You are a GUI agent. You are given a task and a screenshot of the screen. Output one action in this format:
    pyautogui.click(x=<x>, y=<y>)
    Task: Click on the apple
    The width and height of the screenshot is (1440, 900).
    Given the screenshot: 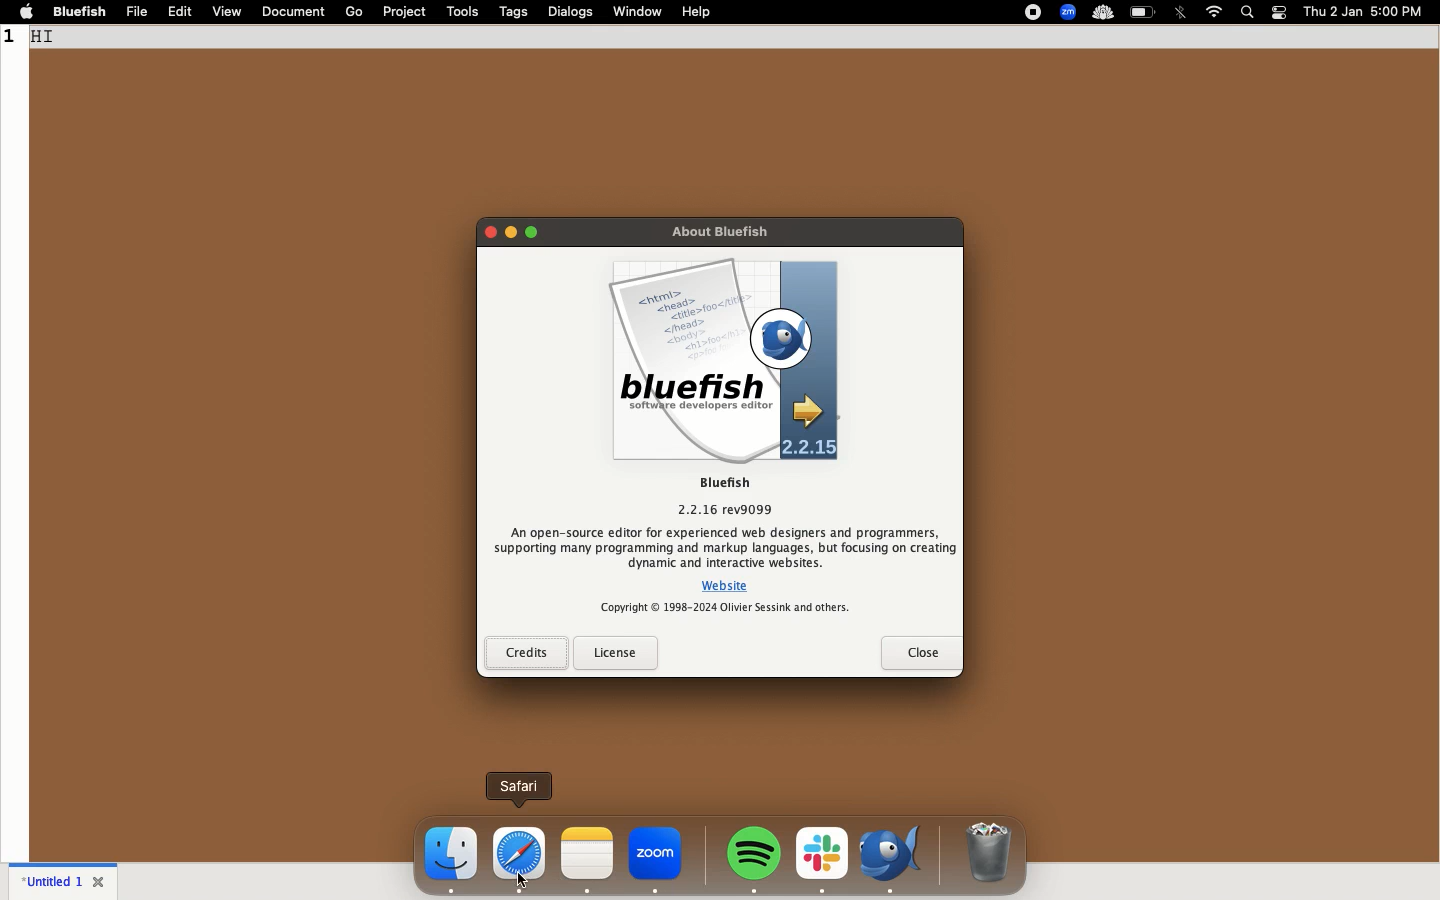 What is the action you would take?
    pyautogui.click(x=25, y=10)
    